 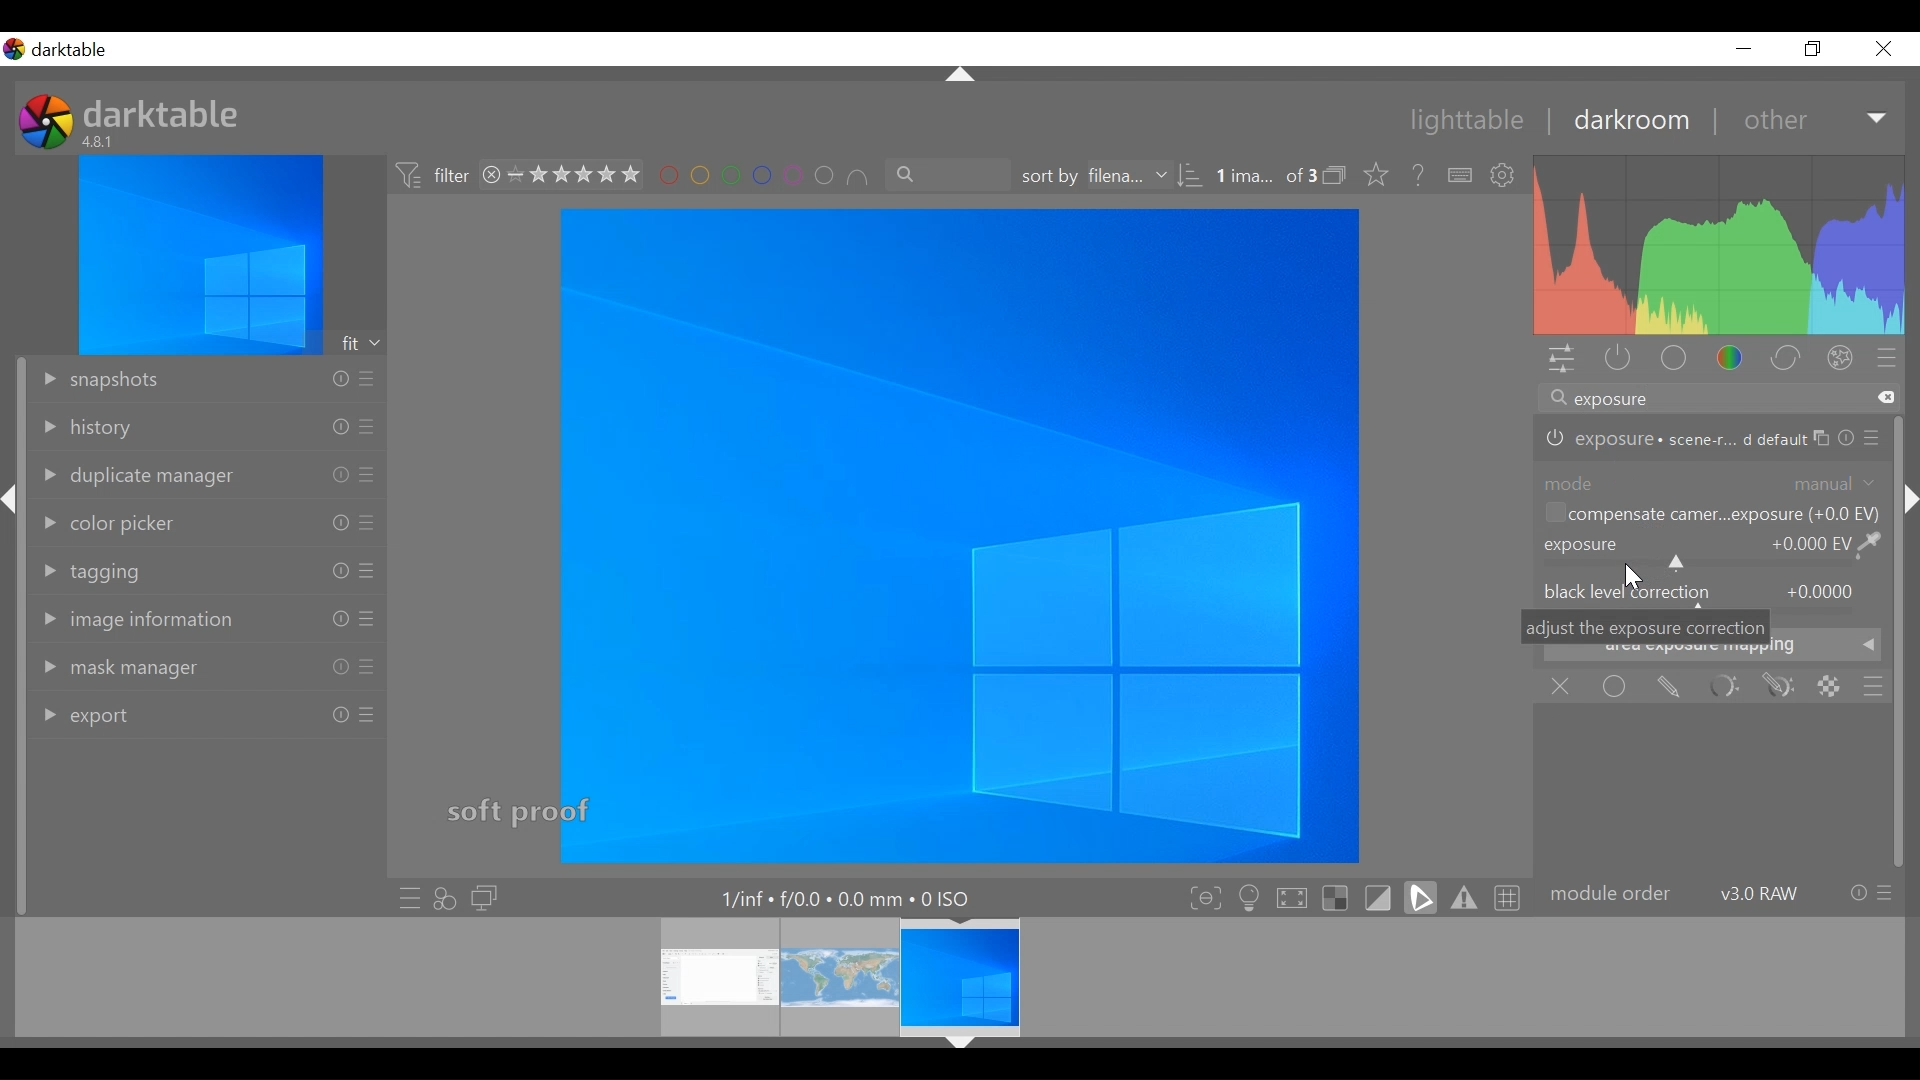 What do you see at coordinates (1627, 591) in the screenshot?
I see `black level correction` at bounding box center [1627, 591].